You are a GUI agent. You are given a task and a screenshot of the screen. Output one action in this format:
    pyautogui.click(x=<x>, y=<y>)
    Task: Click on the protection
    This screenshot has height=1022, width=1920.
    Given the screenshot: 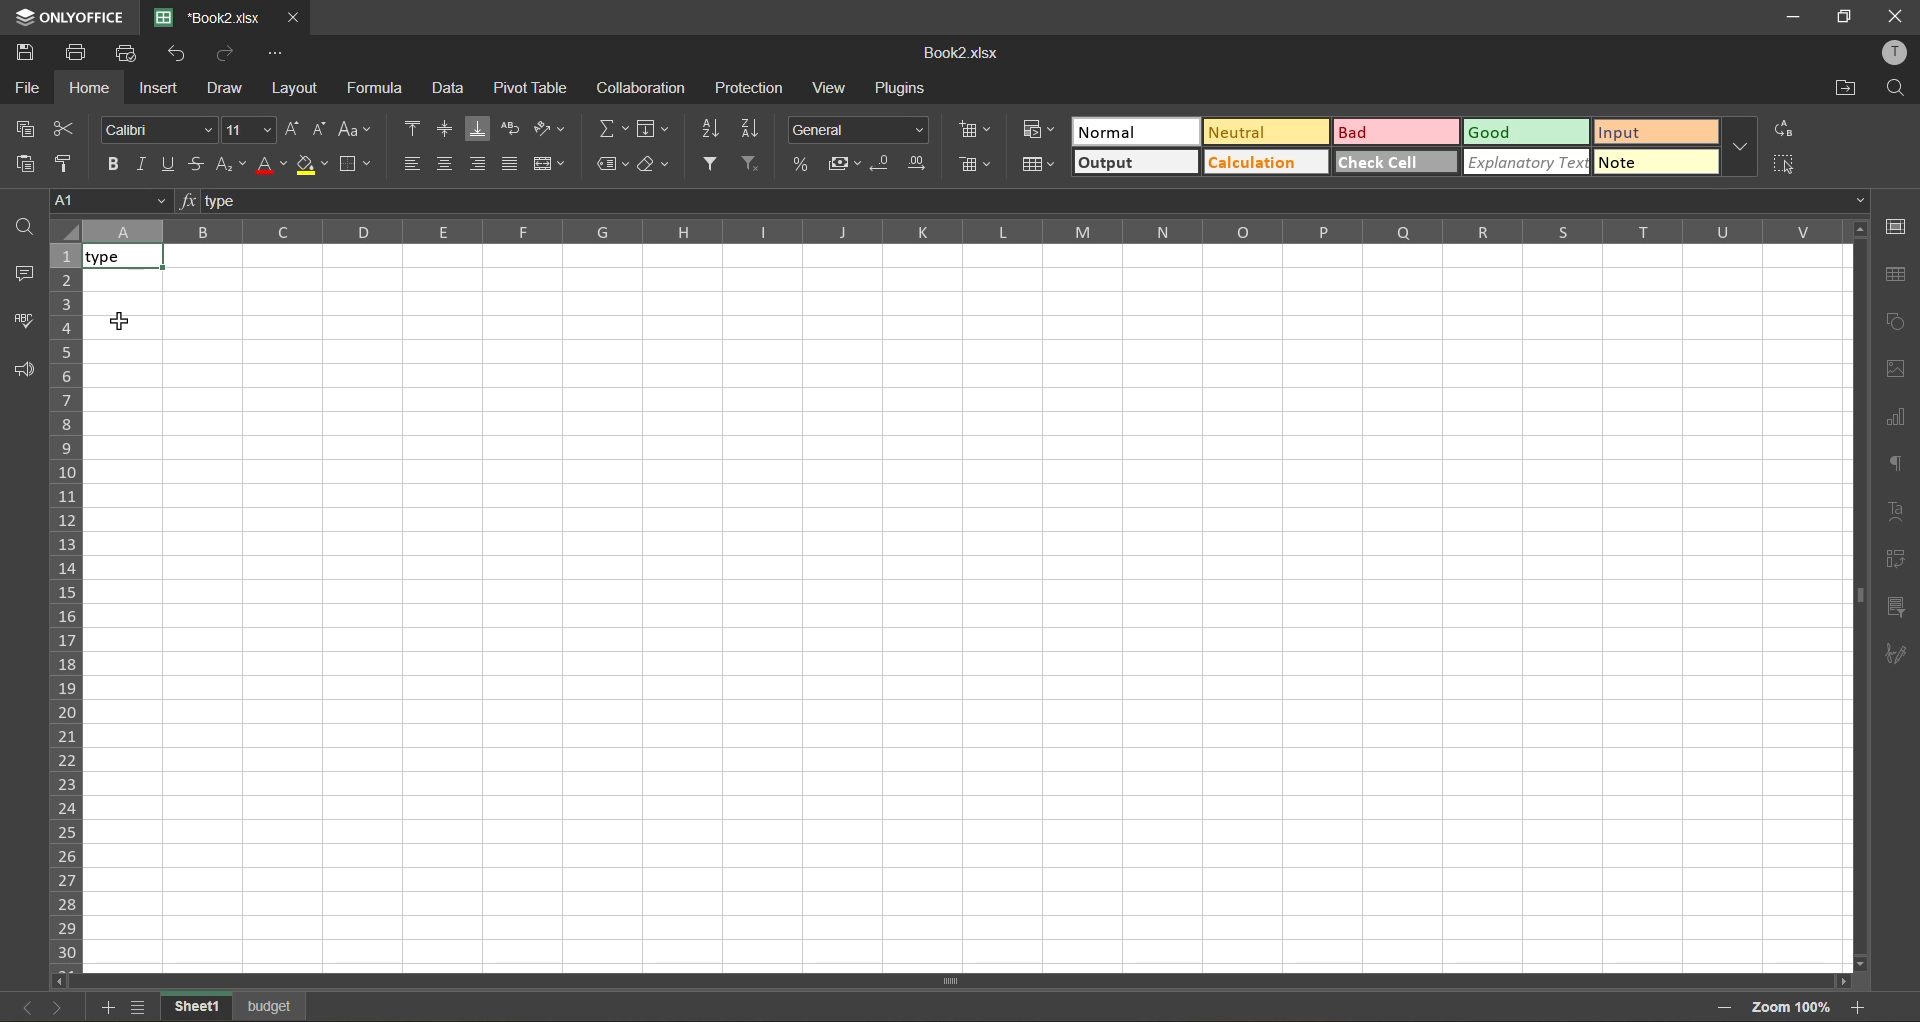 What is the action you would take?
    pyautogui.click(x=752, y=89)
    